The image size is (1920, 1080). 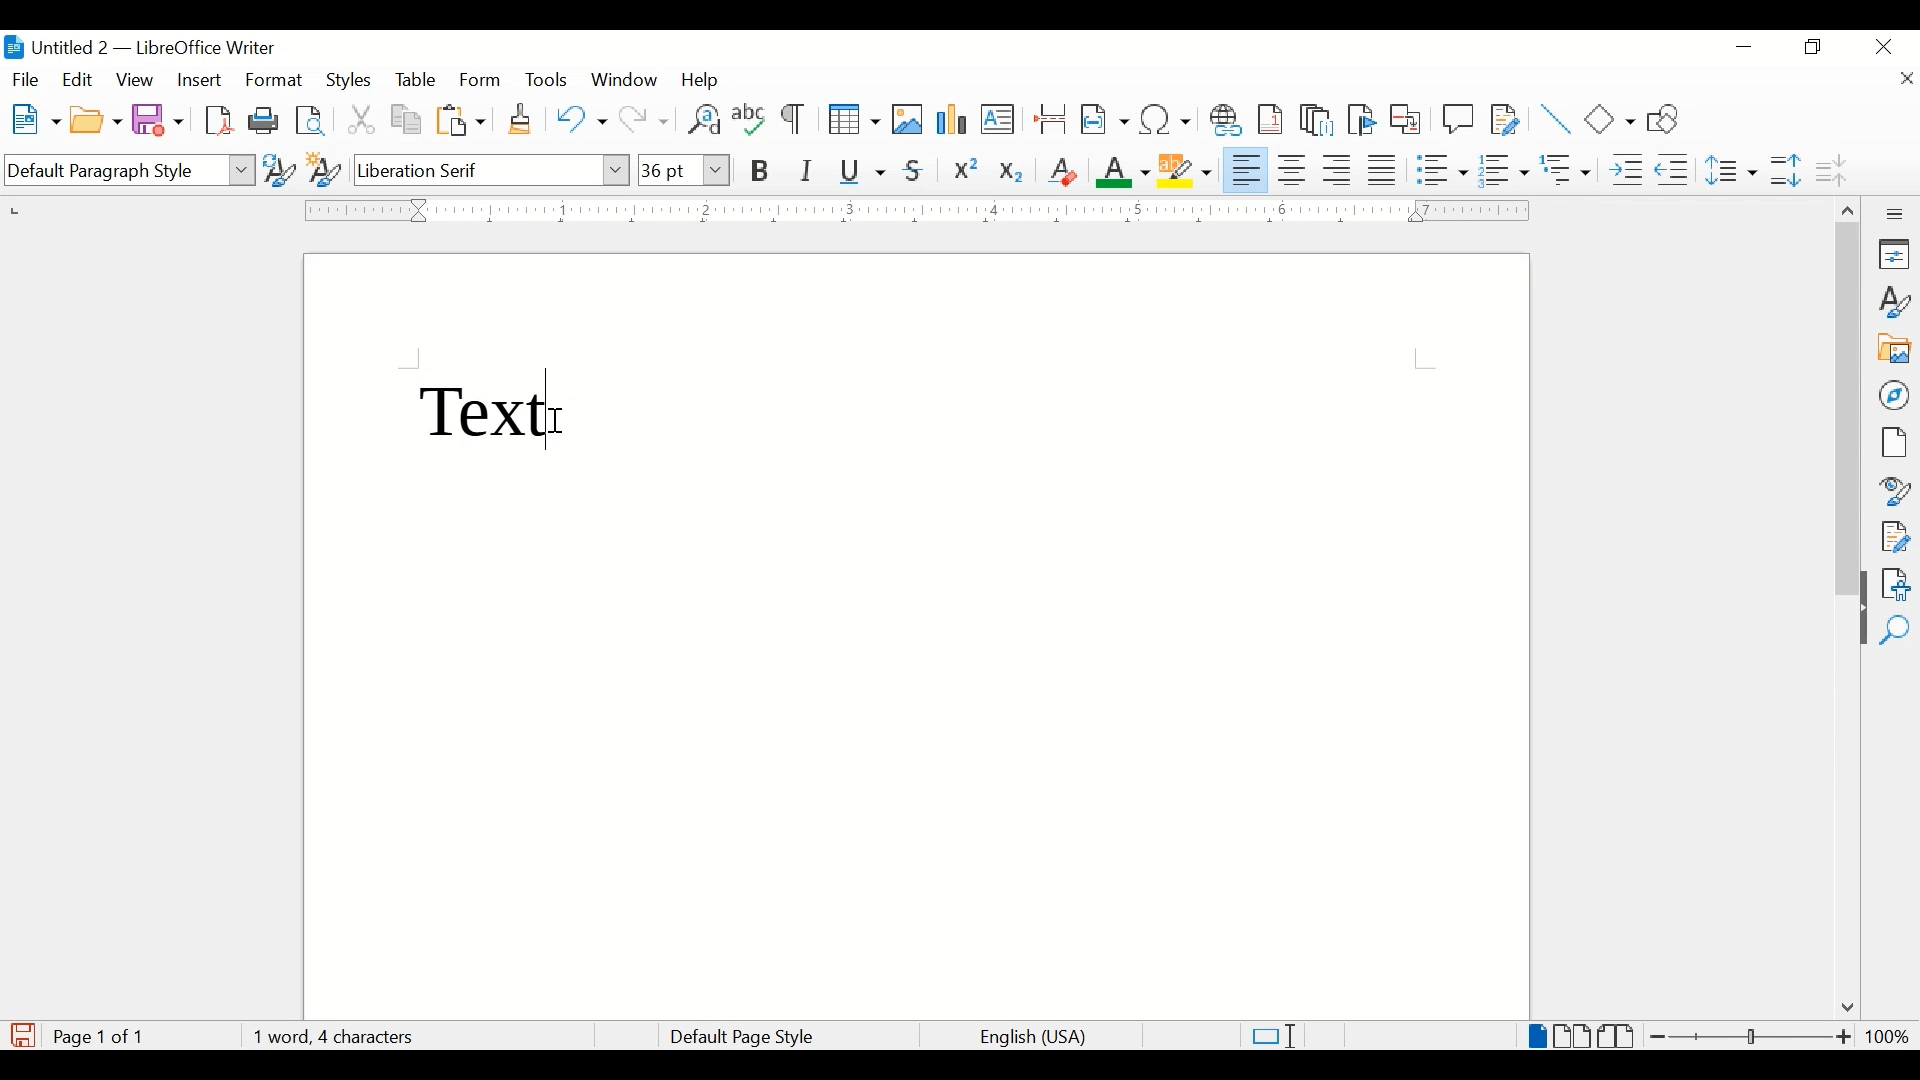 What do you see at coordinates (738, 1037) in the screenshot?
I see `default page style` at bounding box center [738, 1037].